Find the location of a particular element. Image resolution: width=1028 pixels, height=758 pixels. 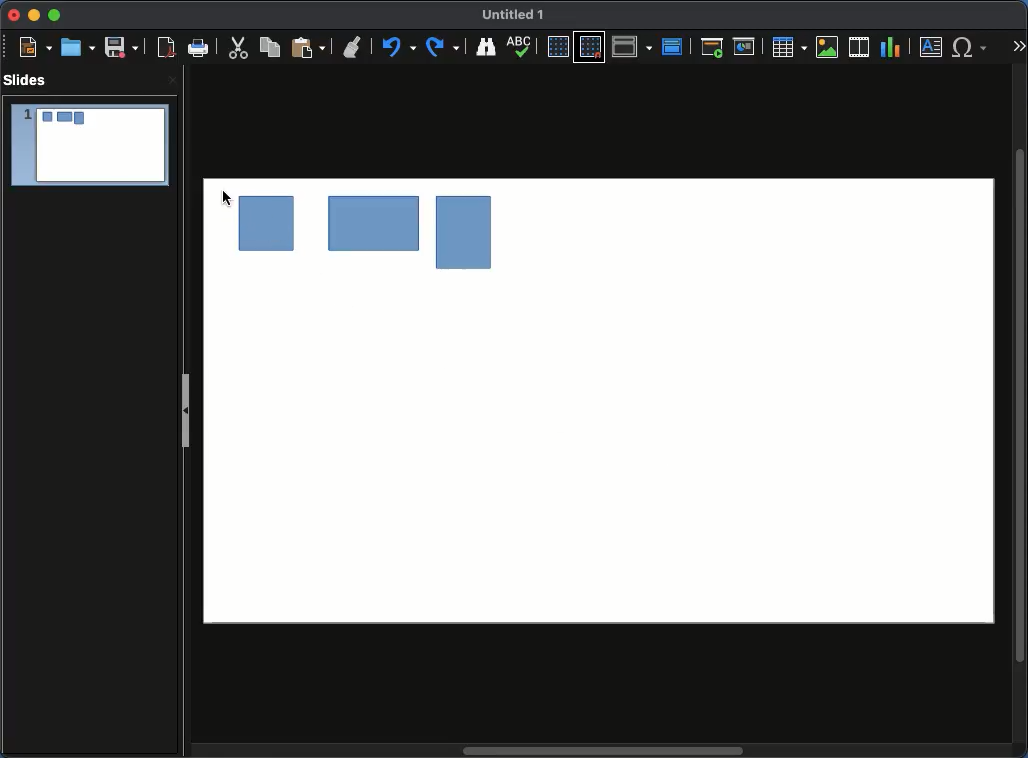

New is located at coordinates (35, 47).